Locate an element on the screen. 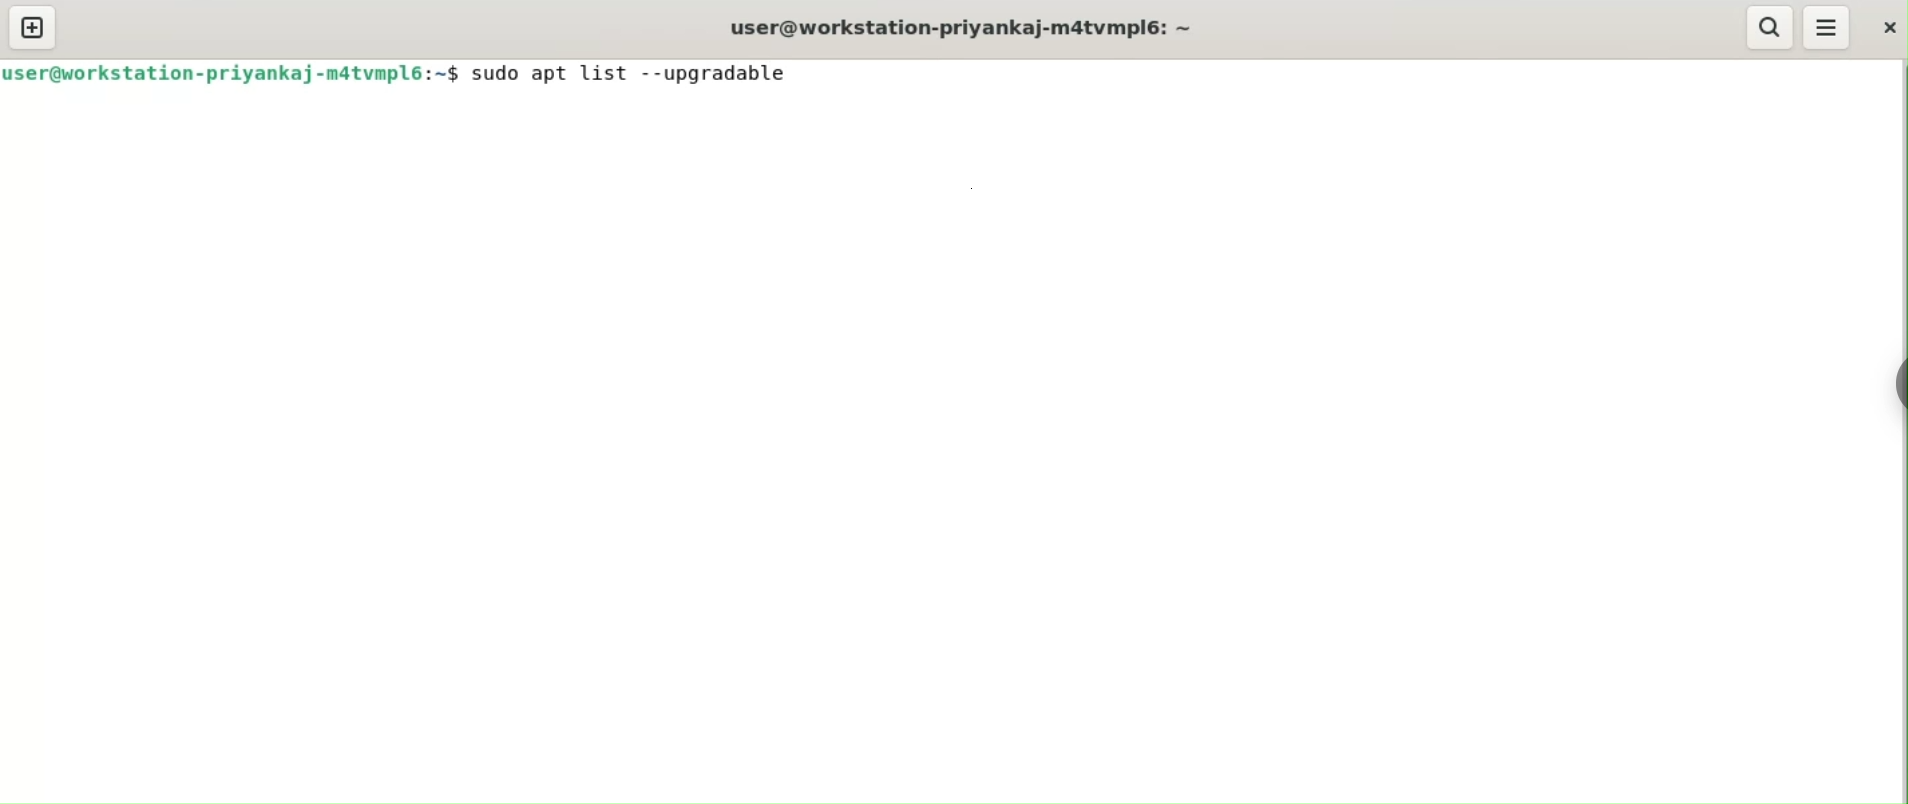 The image size is (1908, 804). search is located at coordinates (1769, 26).